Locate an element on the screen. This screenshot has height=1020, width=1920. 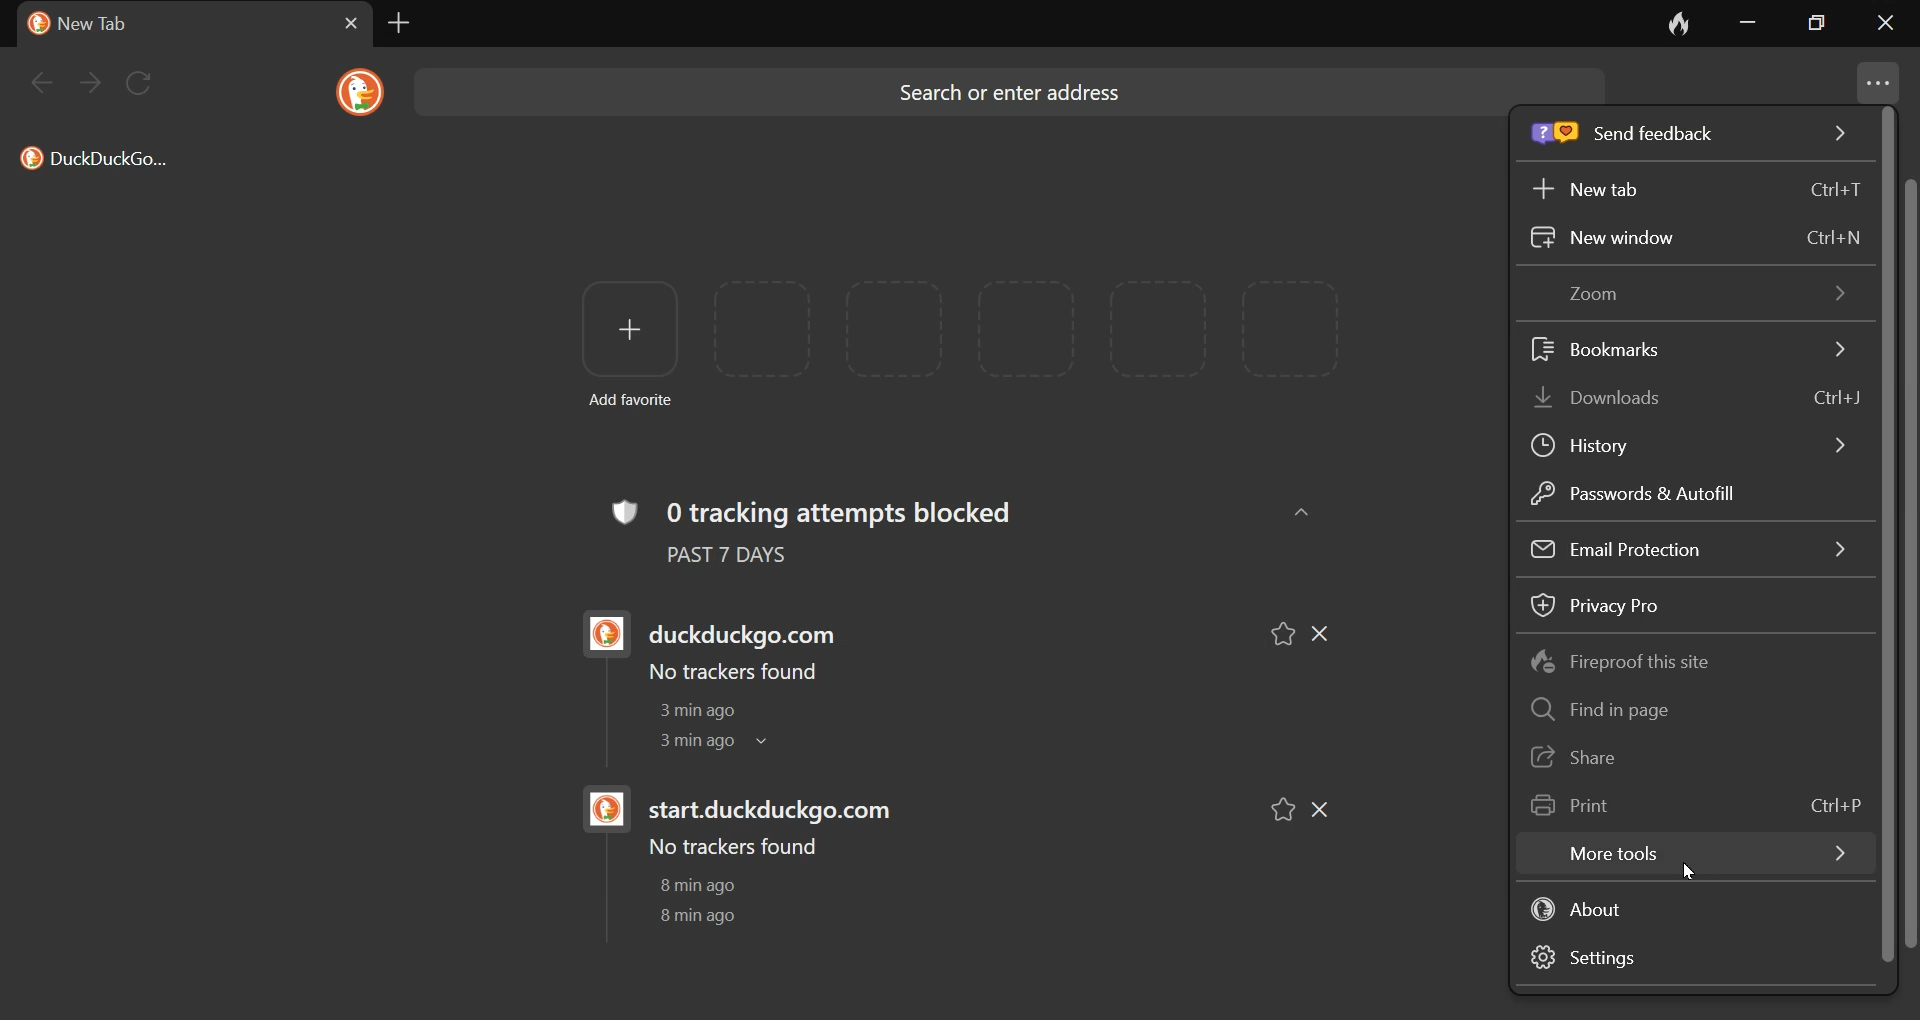
Zoom is located at coordinates (1696, 297).